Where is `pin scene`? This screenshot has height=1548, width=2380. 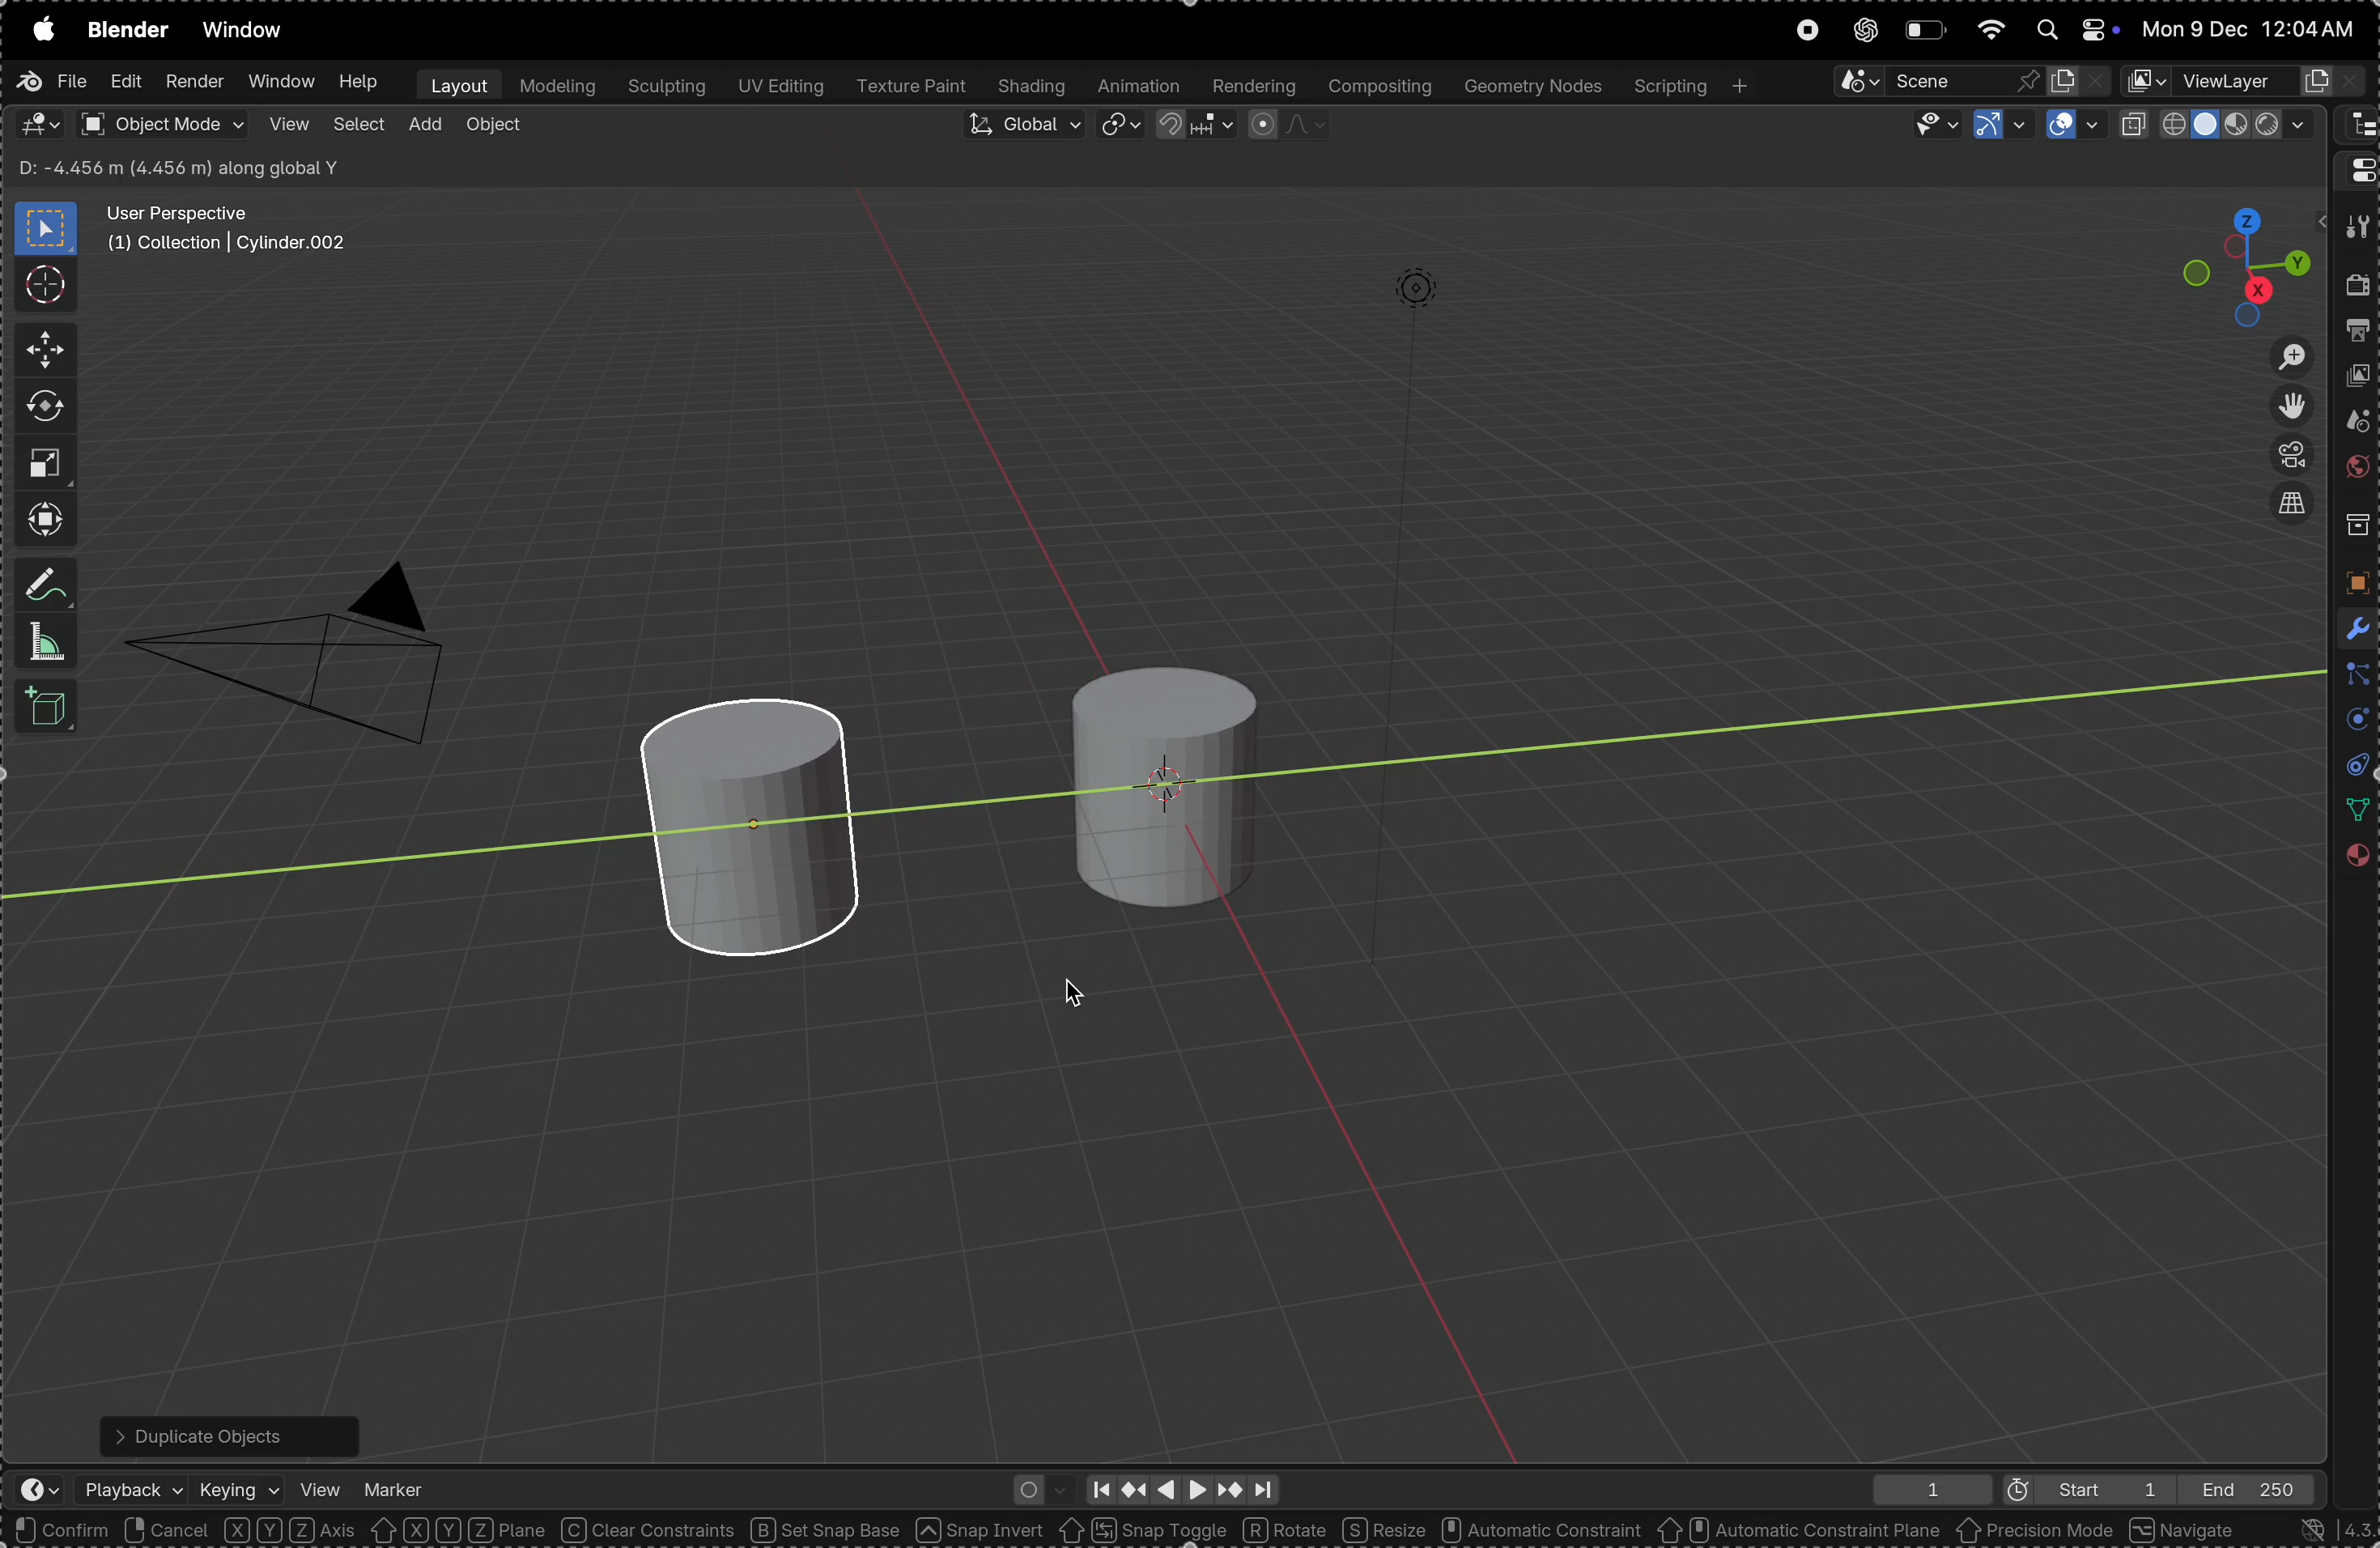
pin scene is located at coordinates (1930, 80).